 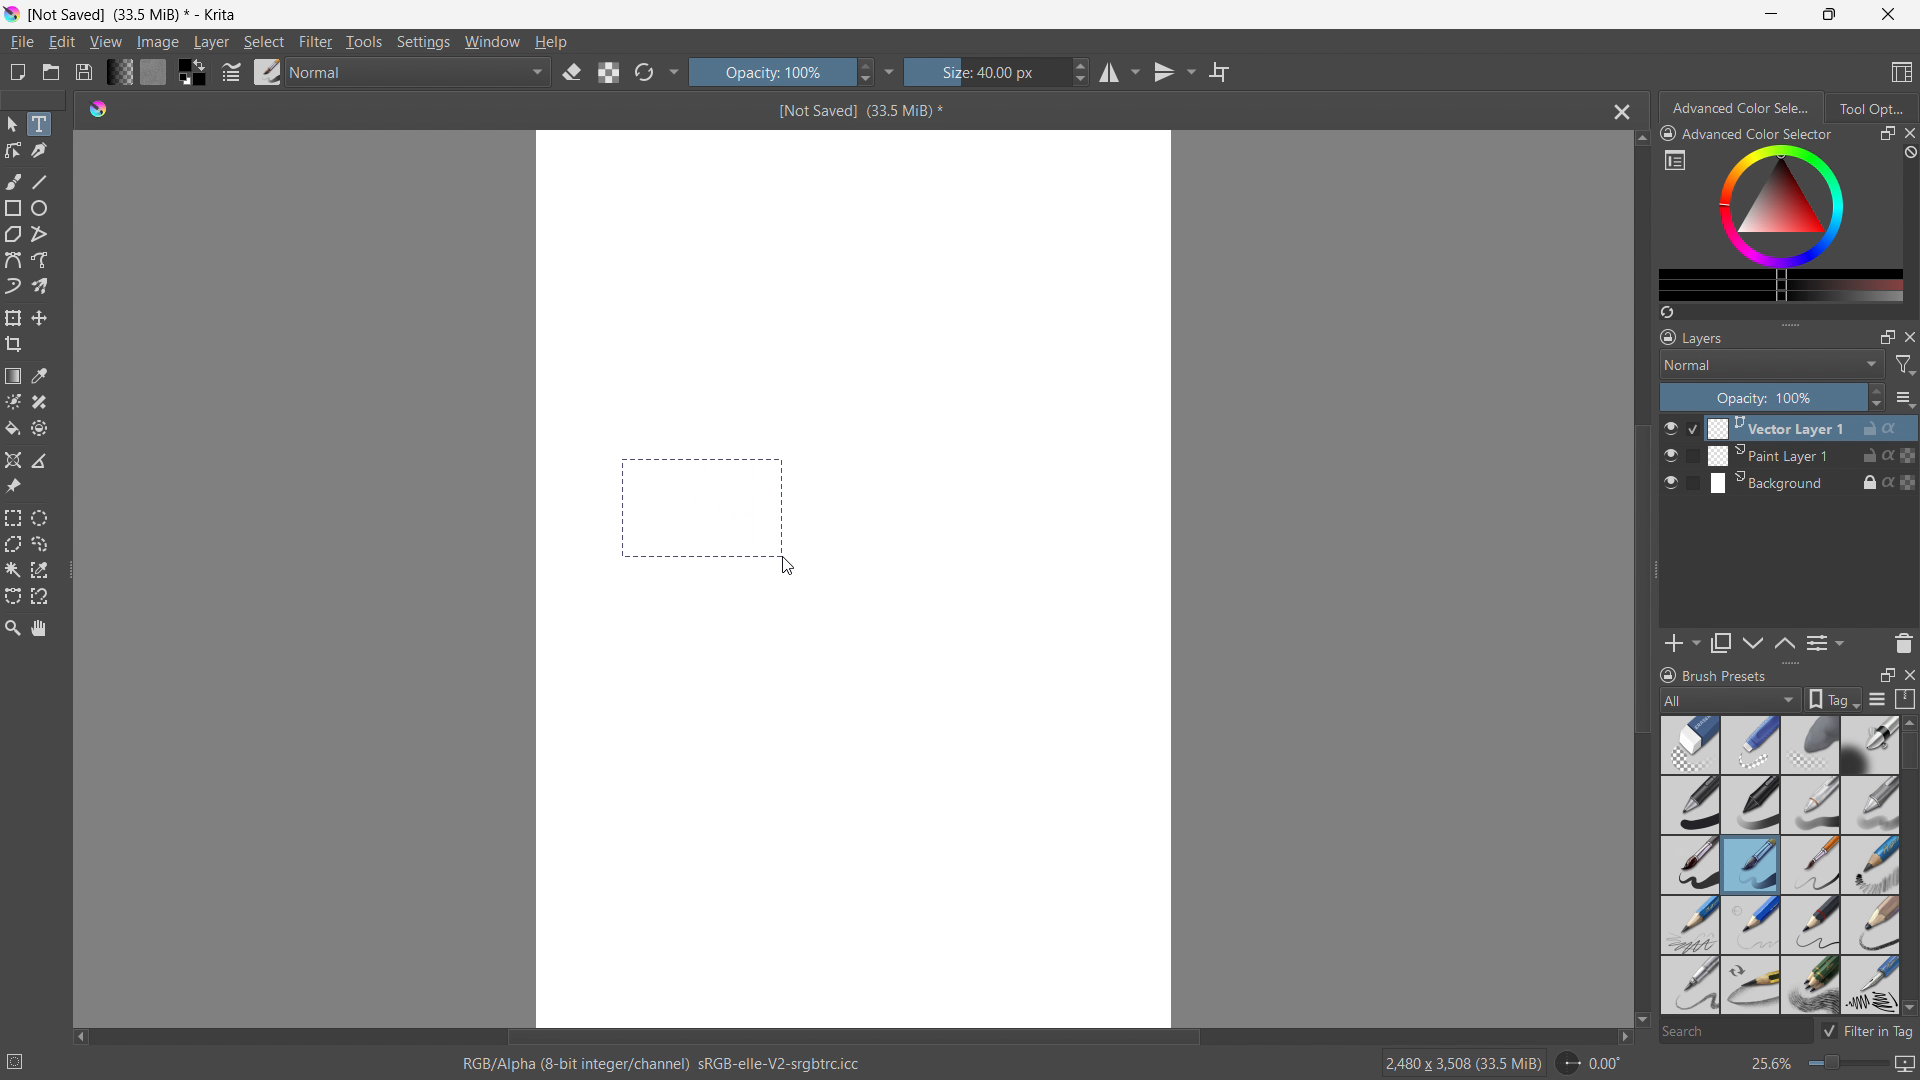 I want to click on opacity control, so click(x=781, y=71).